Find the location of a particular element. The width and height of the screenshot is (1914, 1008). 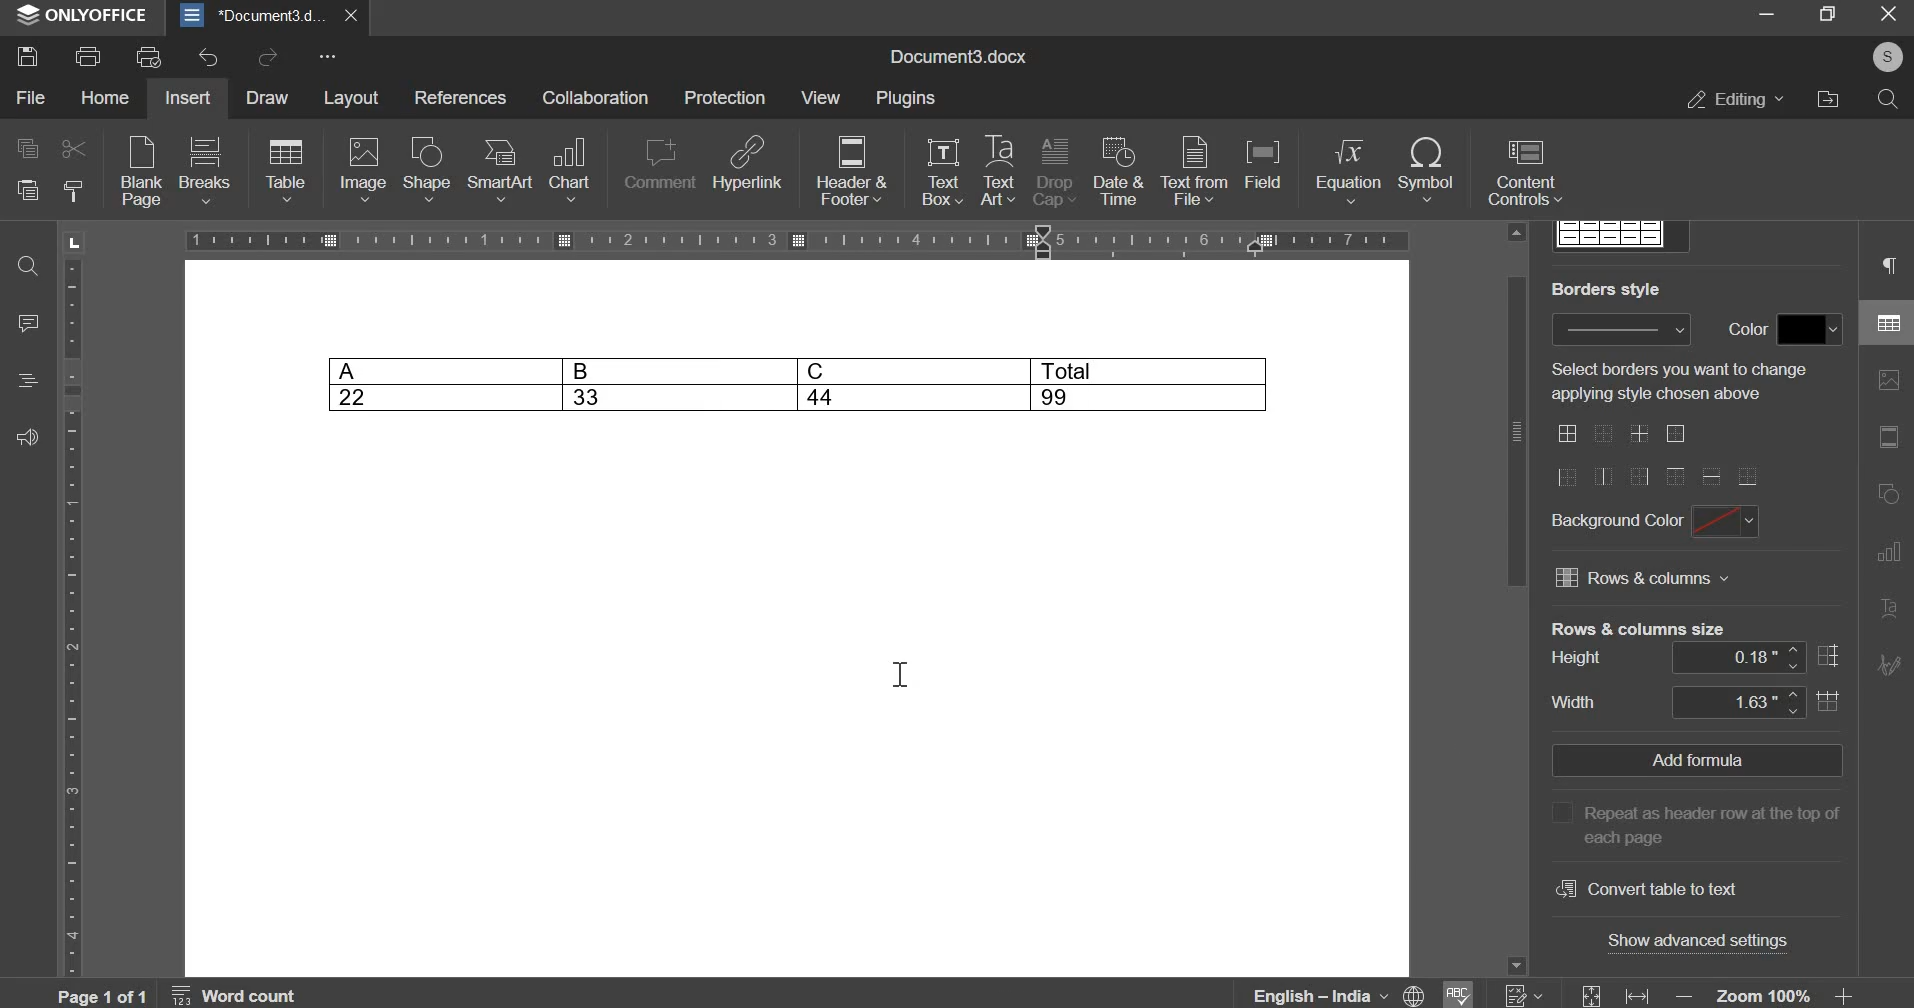

symbol is located at coordinates (1427, 170).